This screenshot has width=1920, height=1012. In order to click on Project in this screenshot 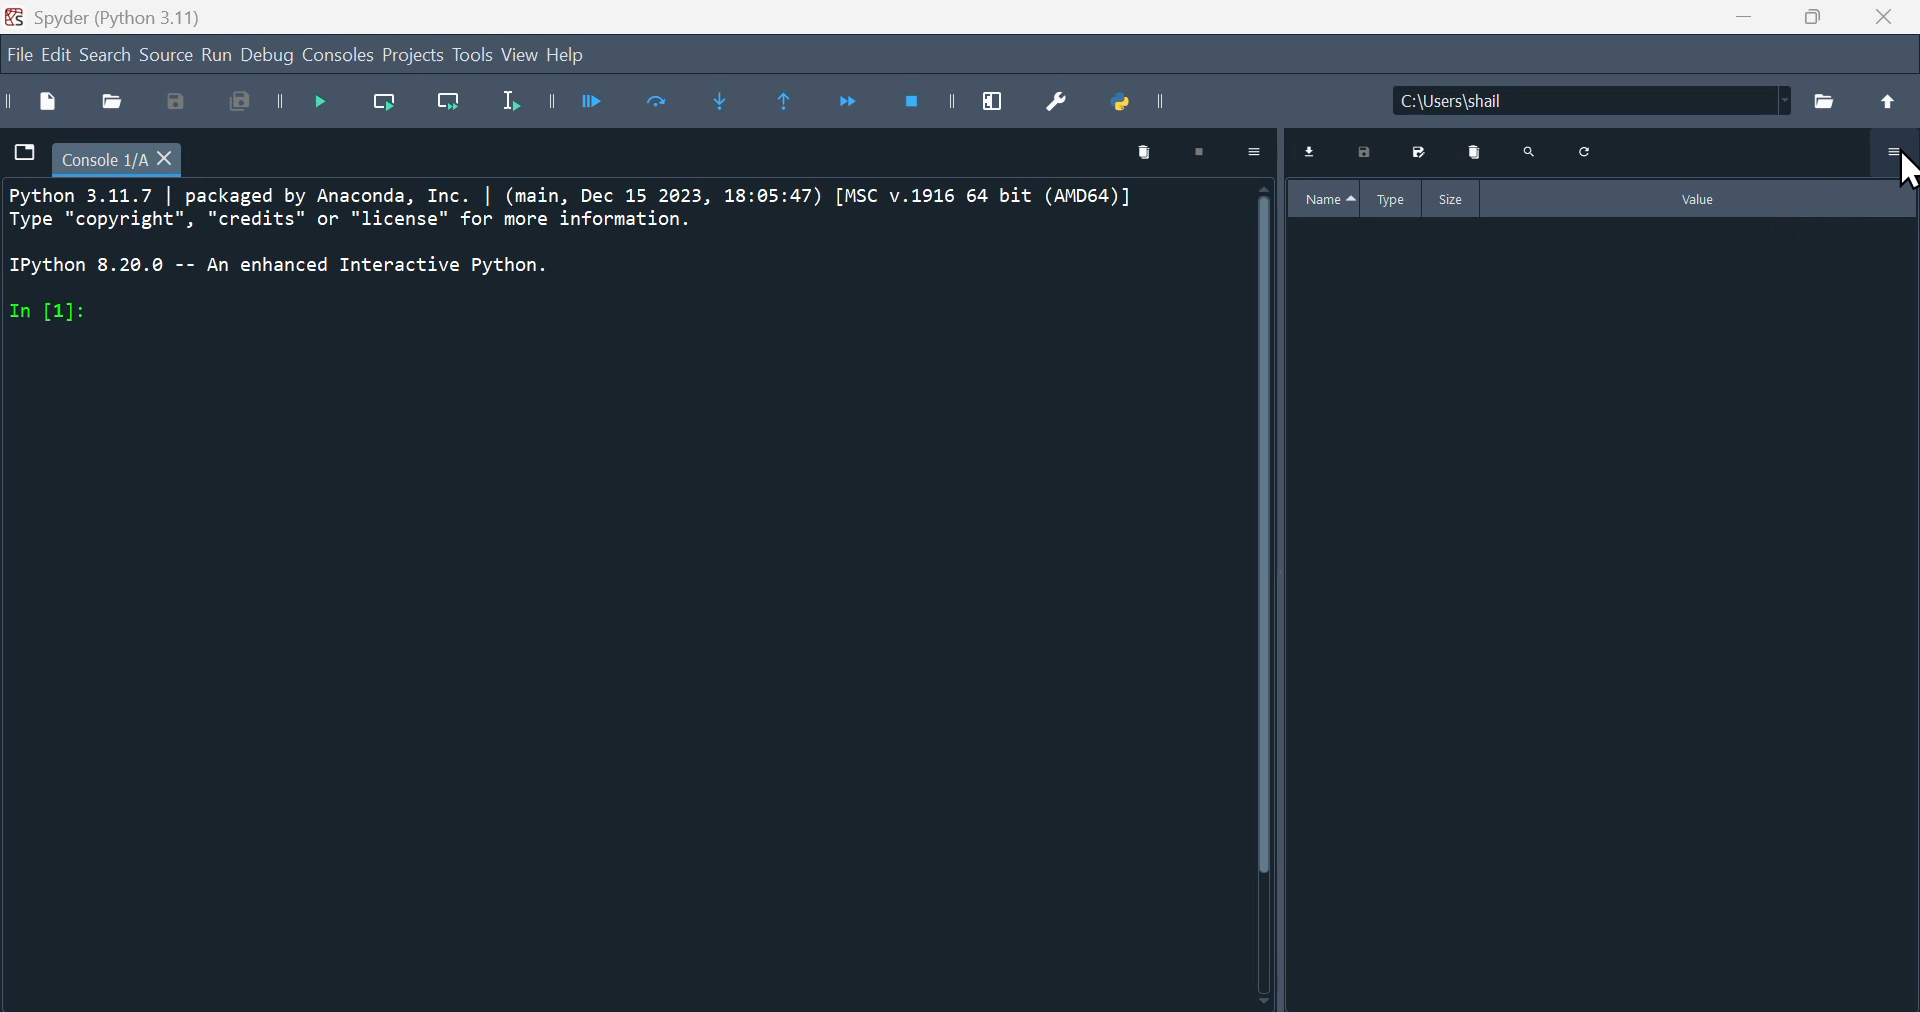, I will do `click(413, 58)`.